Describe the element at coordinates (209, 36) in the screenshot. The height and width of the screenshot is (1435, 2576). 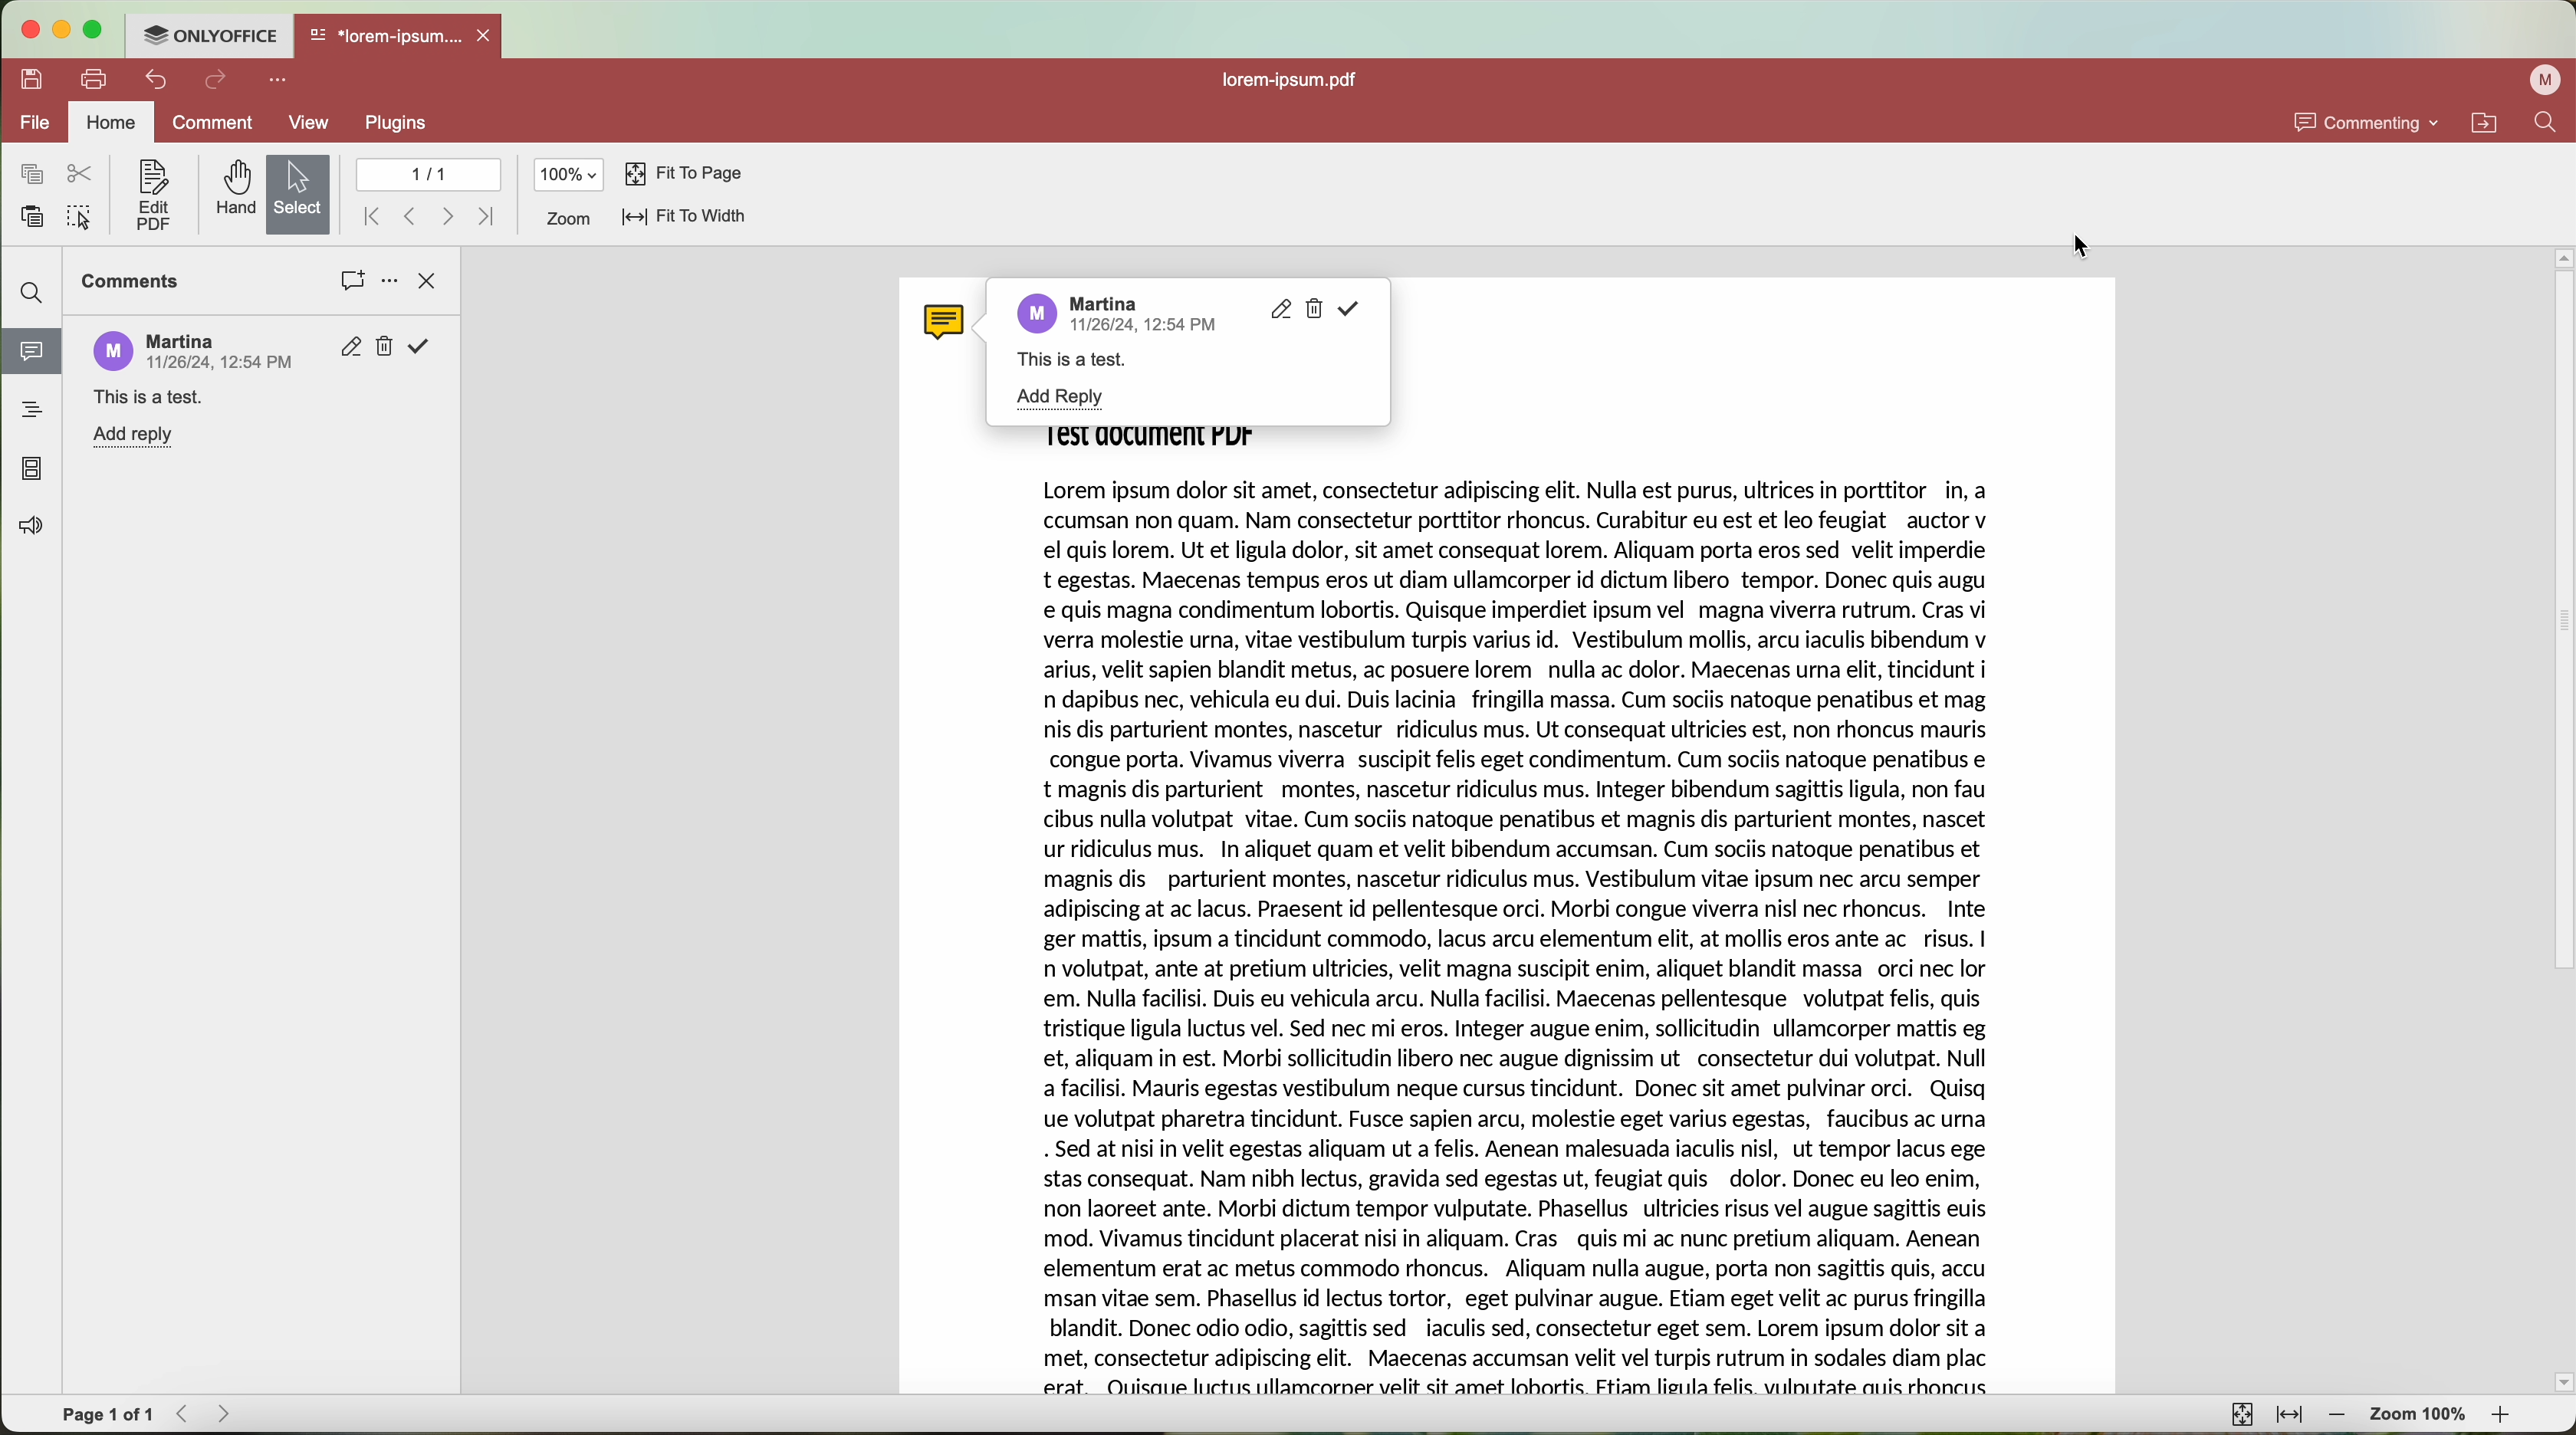
I see `ONLYOFFICE` at that location.